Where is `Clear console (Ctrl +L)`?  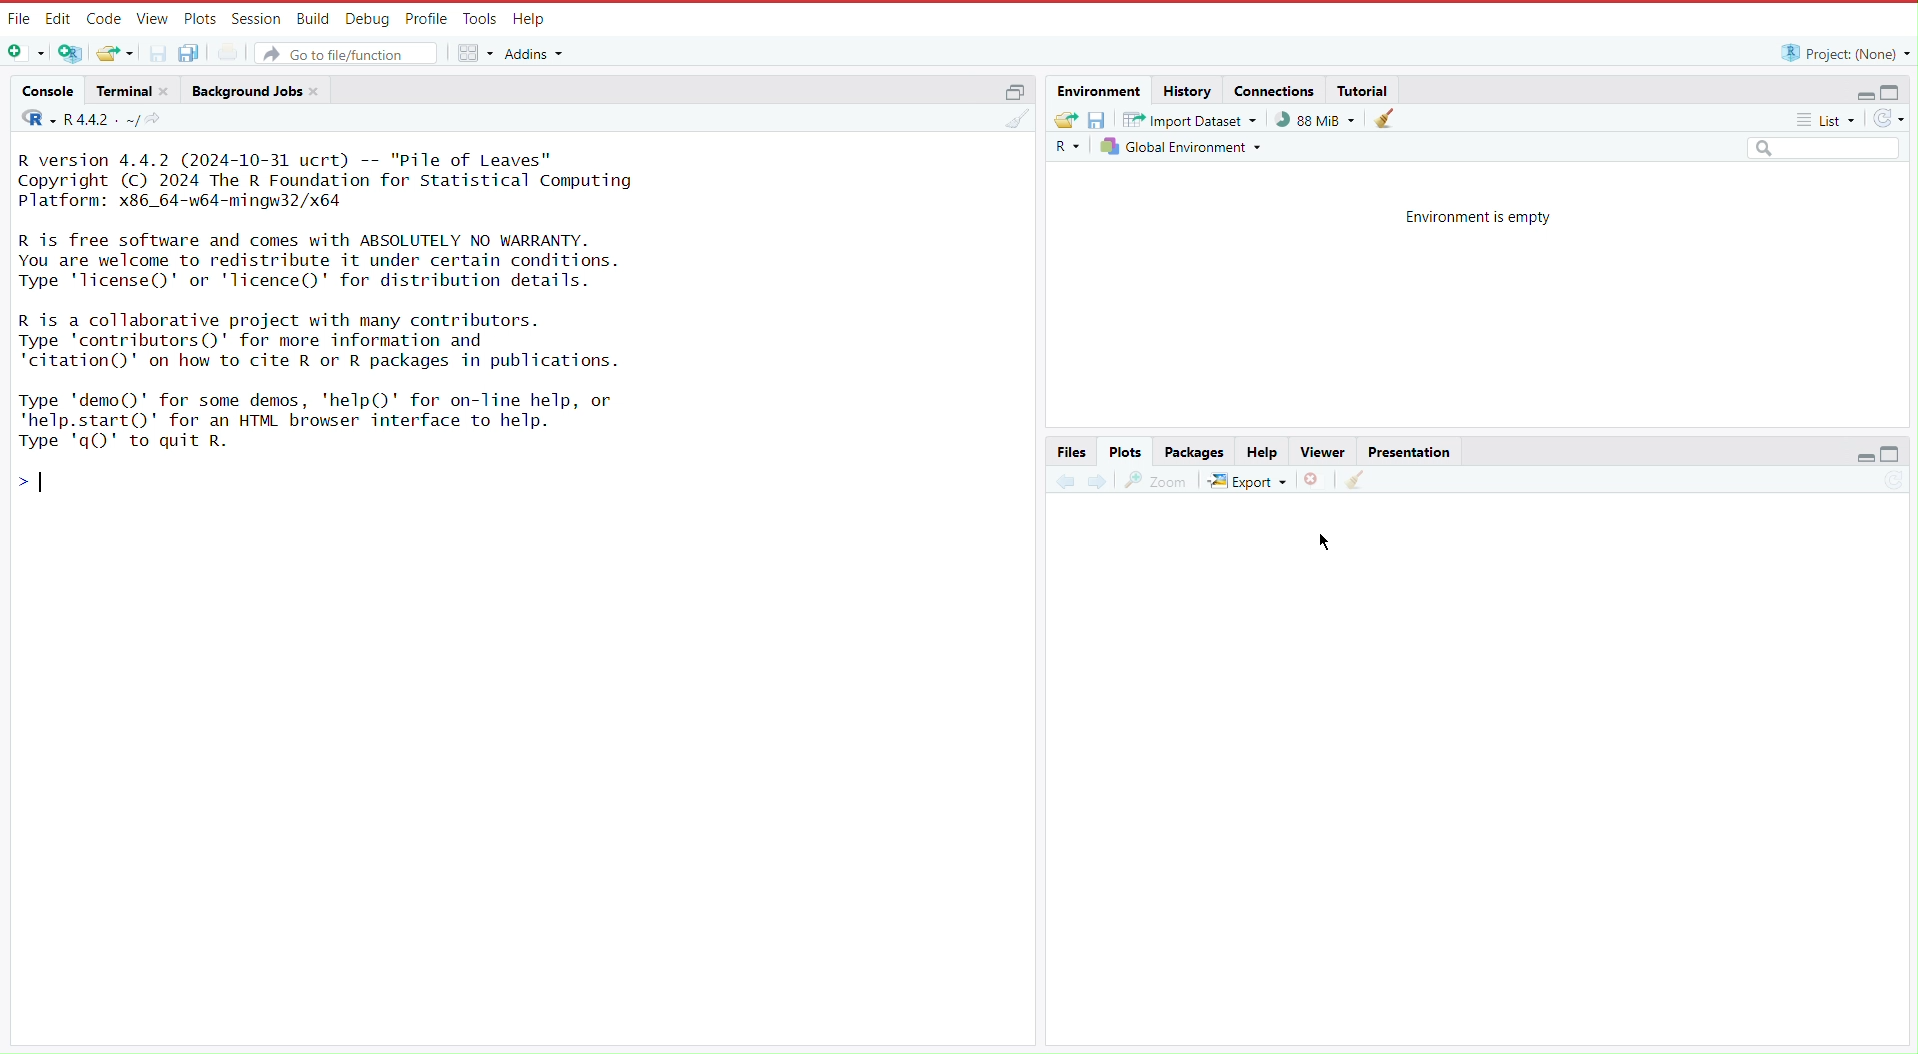 Clear console (Ctrl +L) is located at coordinates (1354, 480).